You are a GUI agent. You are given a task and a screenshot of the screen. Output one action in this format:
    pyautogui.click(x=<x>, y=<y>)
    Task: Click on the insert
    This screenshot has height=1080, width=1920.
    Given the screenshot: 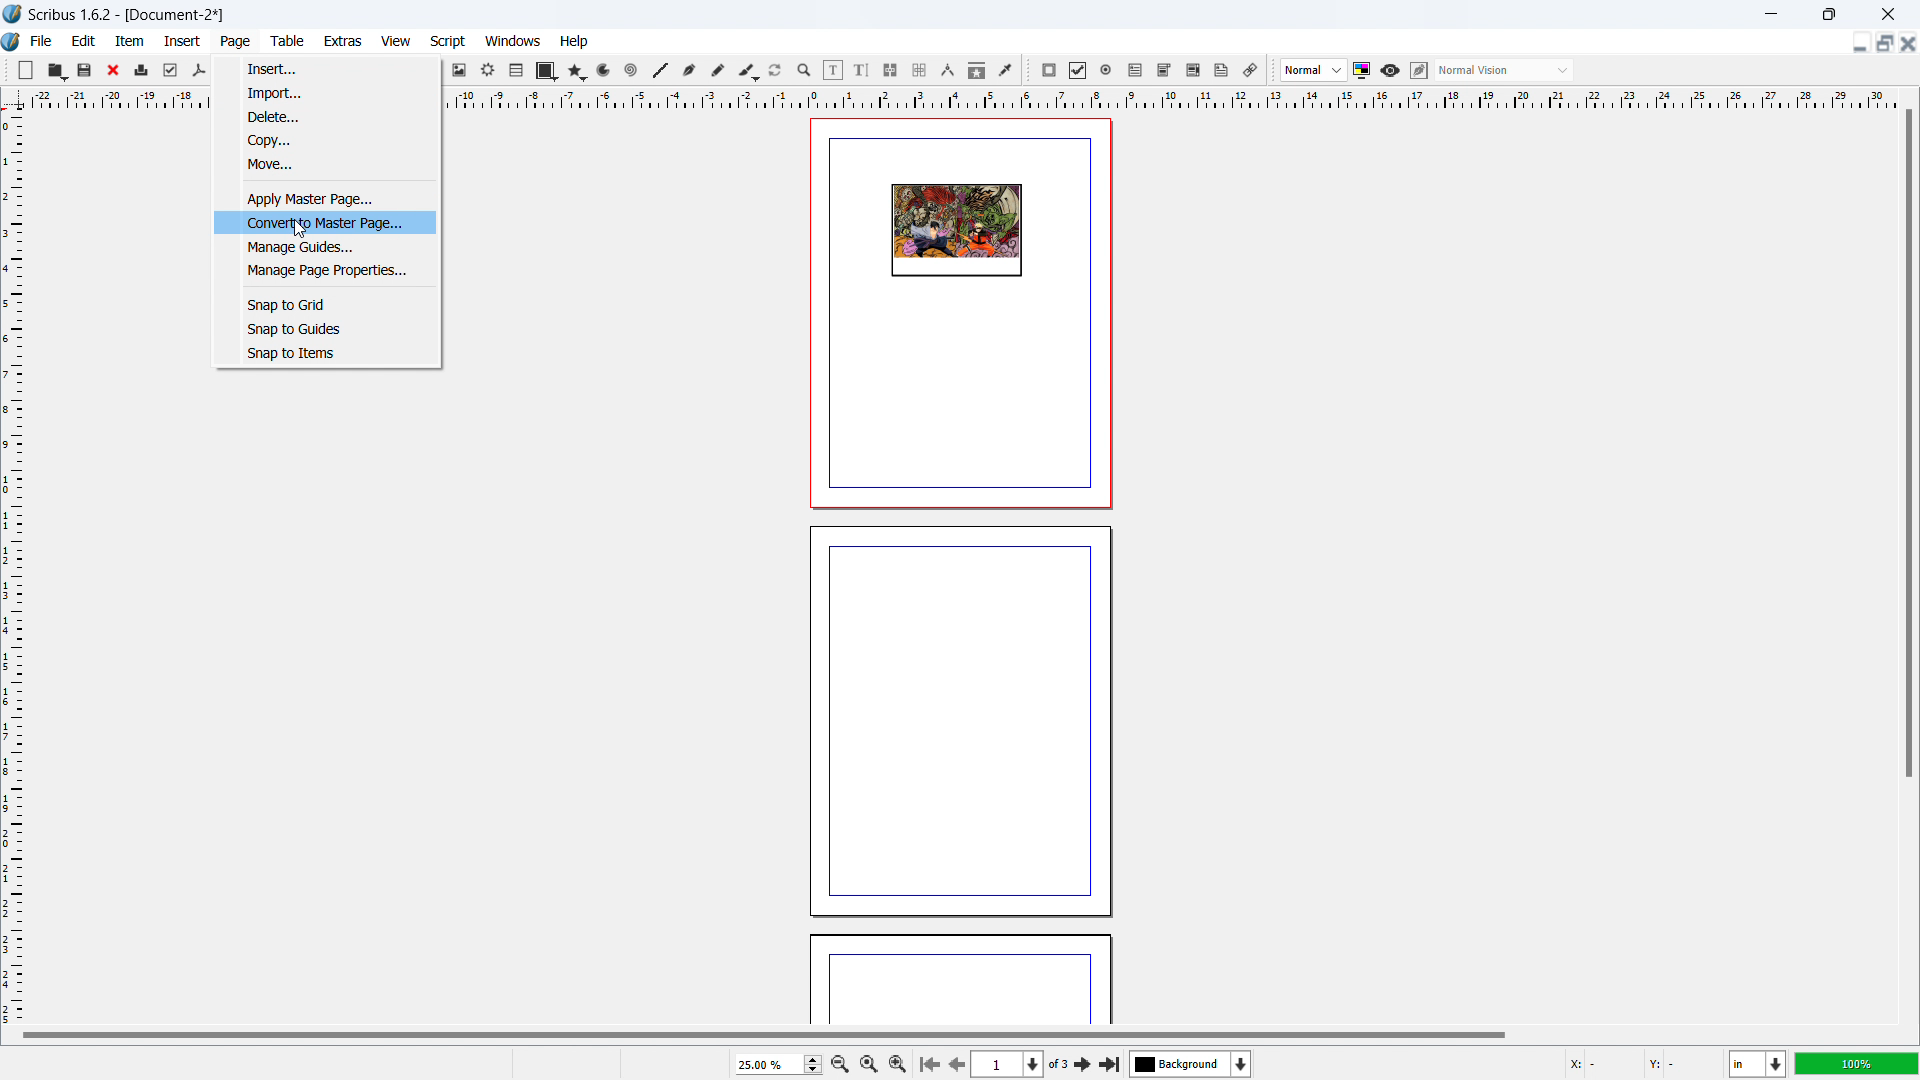 What is the action you would take?
    pyautogui.click(x=327, y=67)
    